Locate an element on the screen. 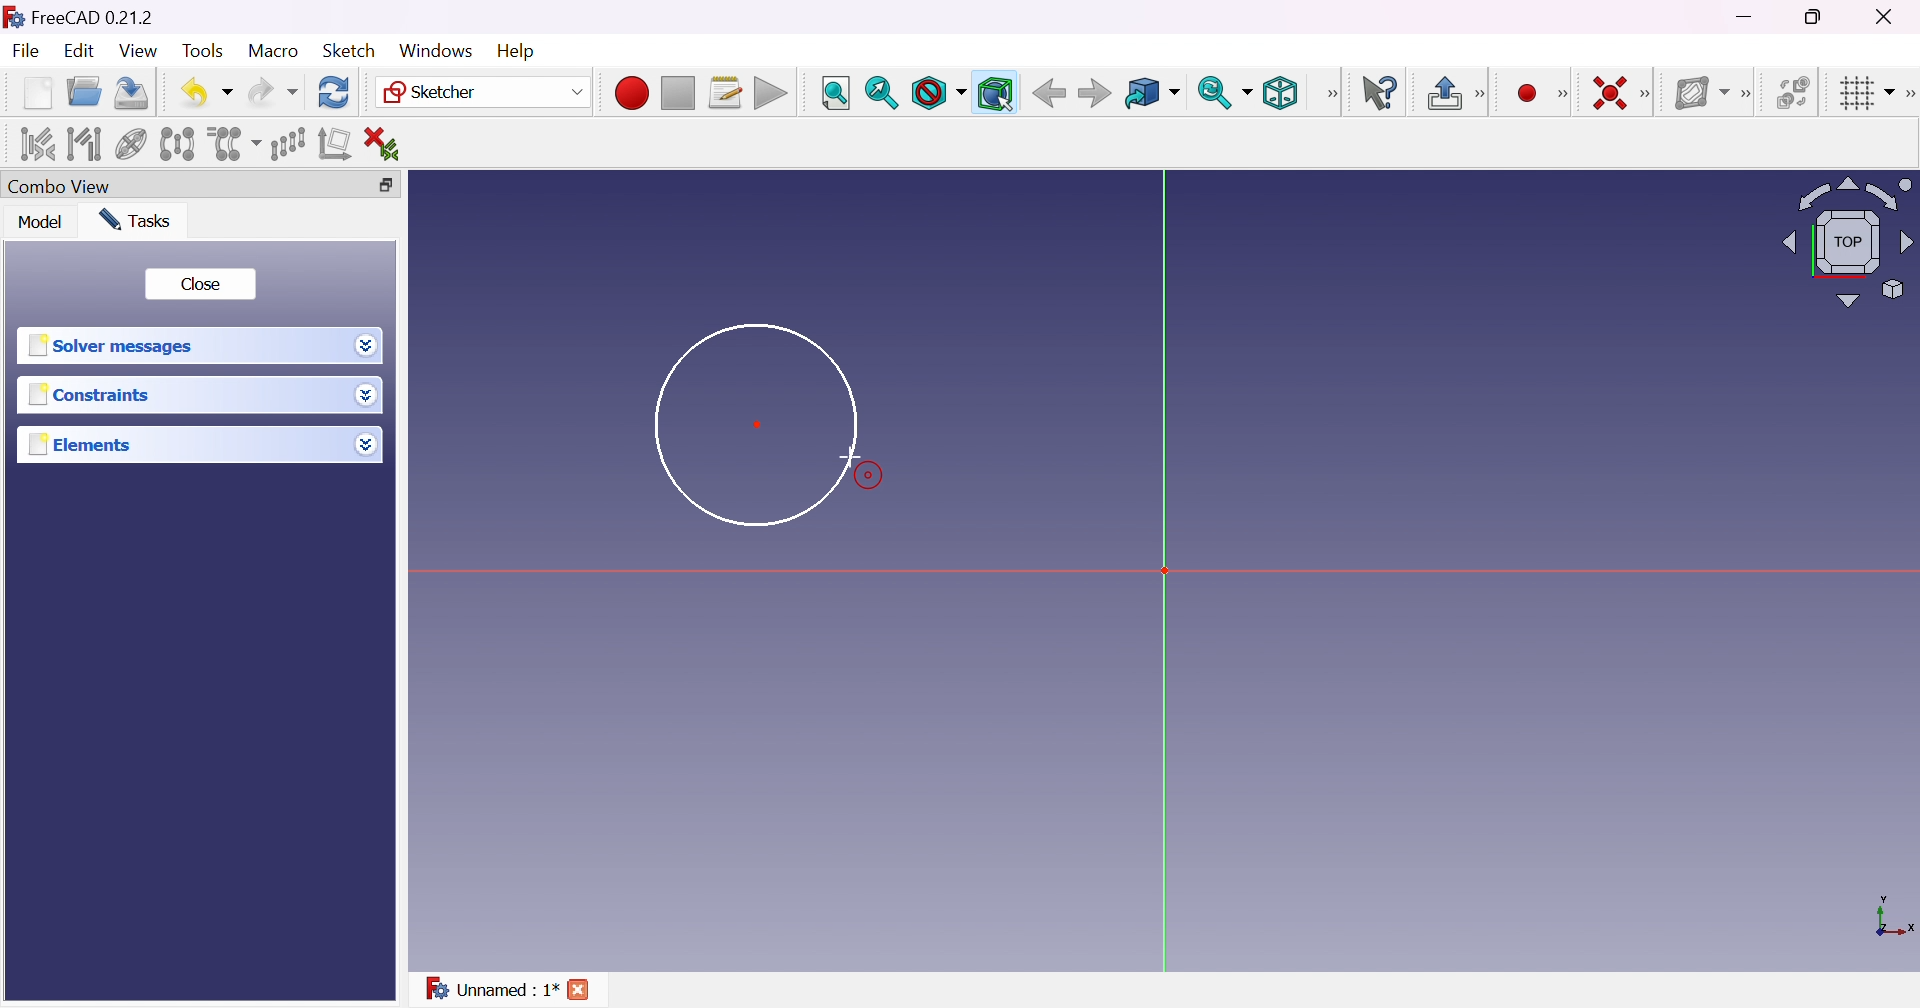 The width and height of the screenshot is (1920, 1008). Create point is located at coordinates (1530, 92).